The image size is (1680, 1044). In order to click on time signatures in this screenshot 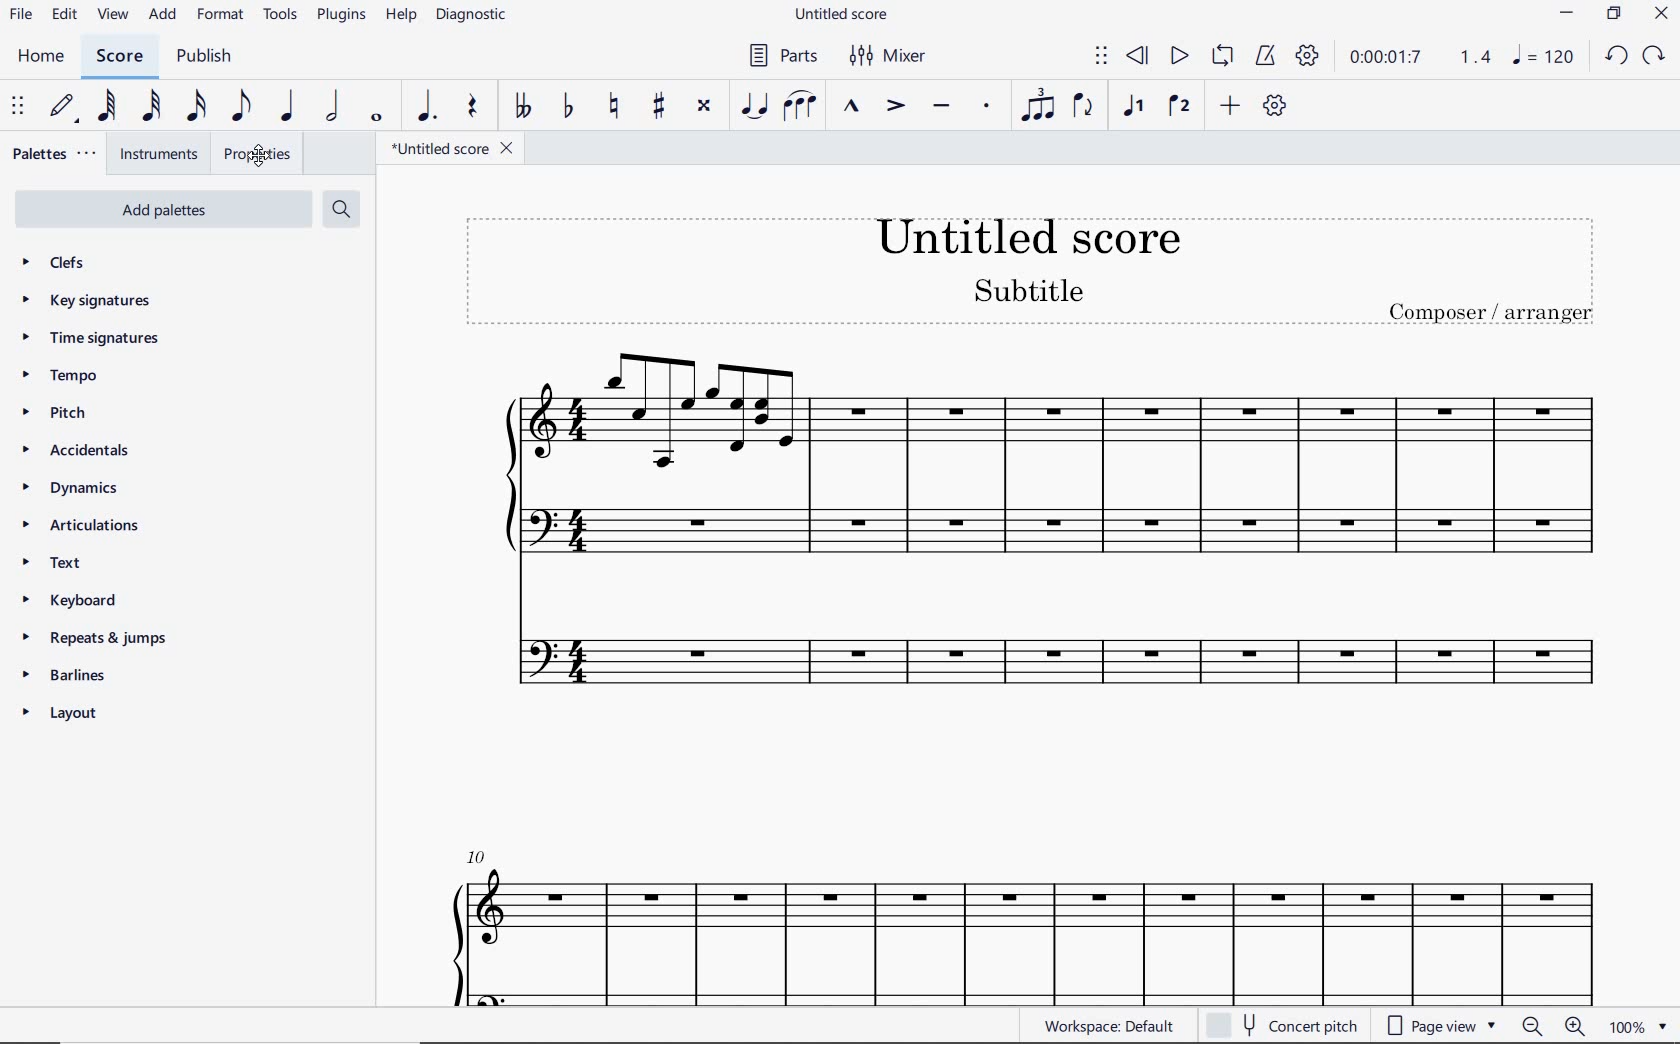, I will do `click(94, 341)`.